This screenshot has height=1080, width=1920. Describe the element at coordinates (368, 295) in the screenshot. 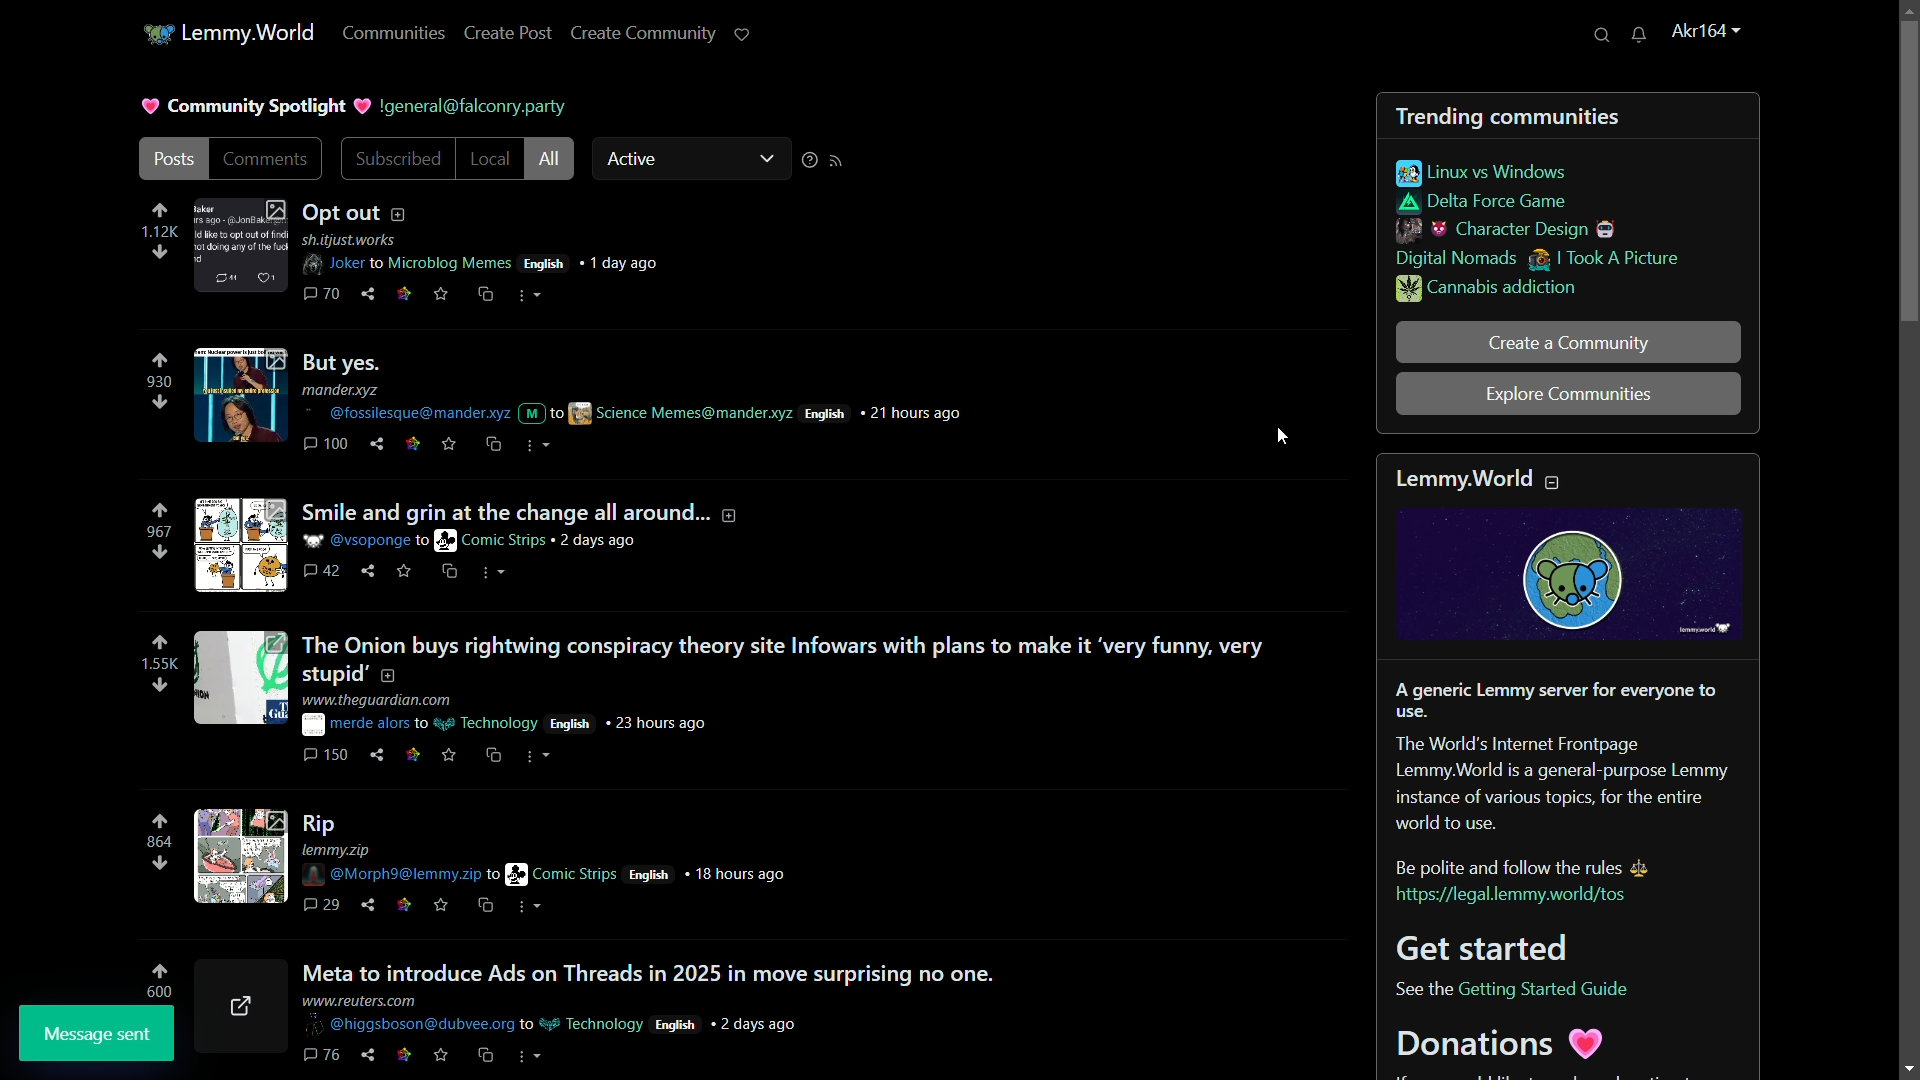

I see `share` at that location.